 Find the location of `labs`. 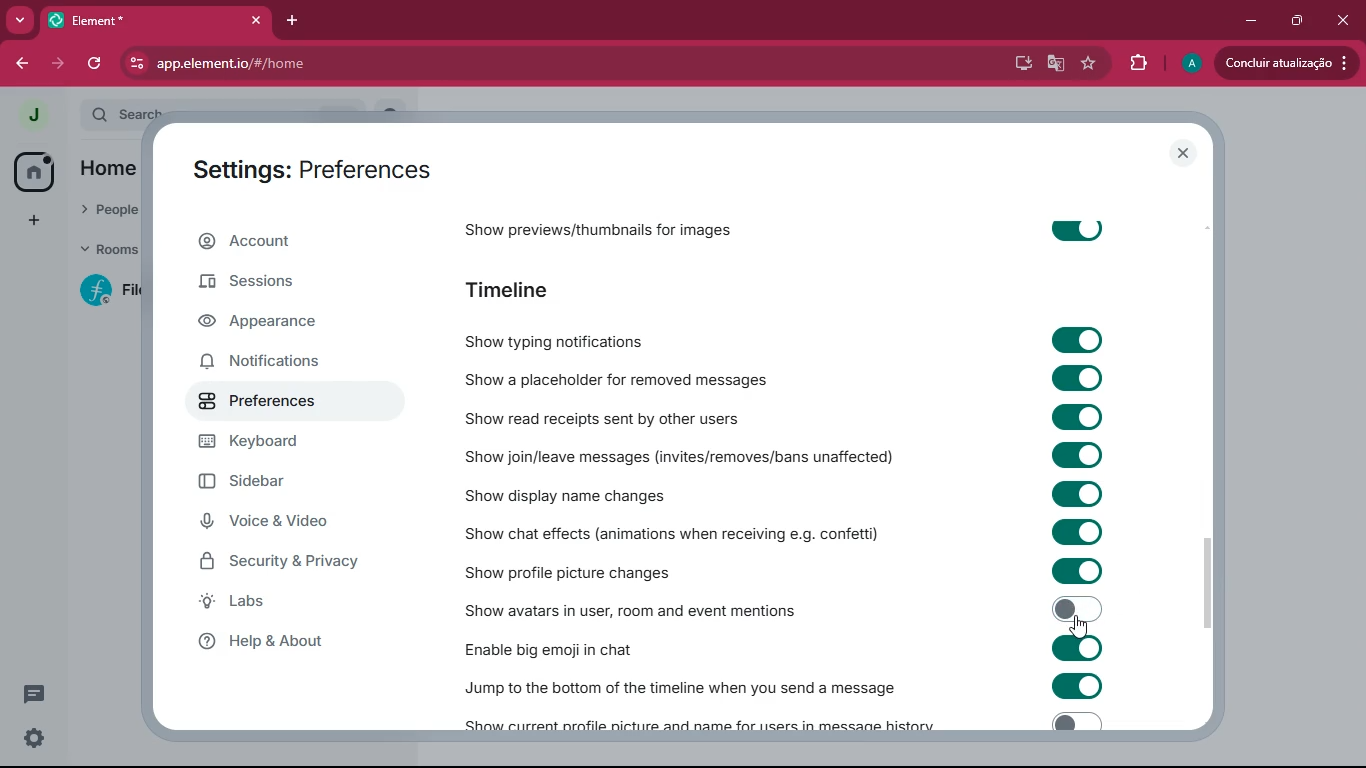

labs is located at coordinates (273, 606).